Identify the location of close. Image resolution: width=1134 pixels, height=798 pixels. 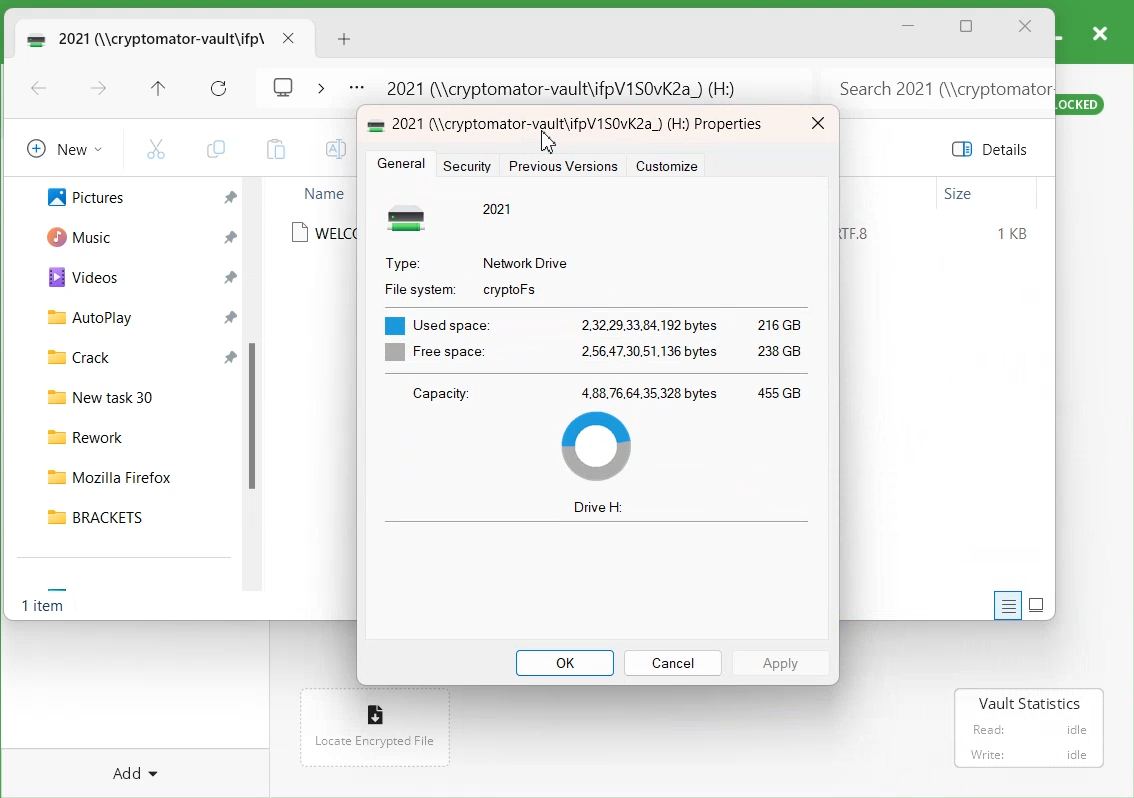
(288, 38).